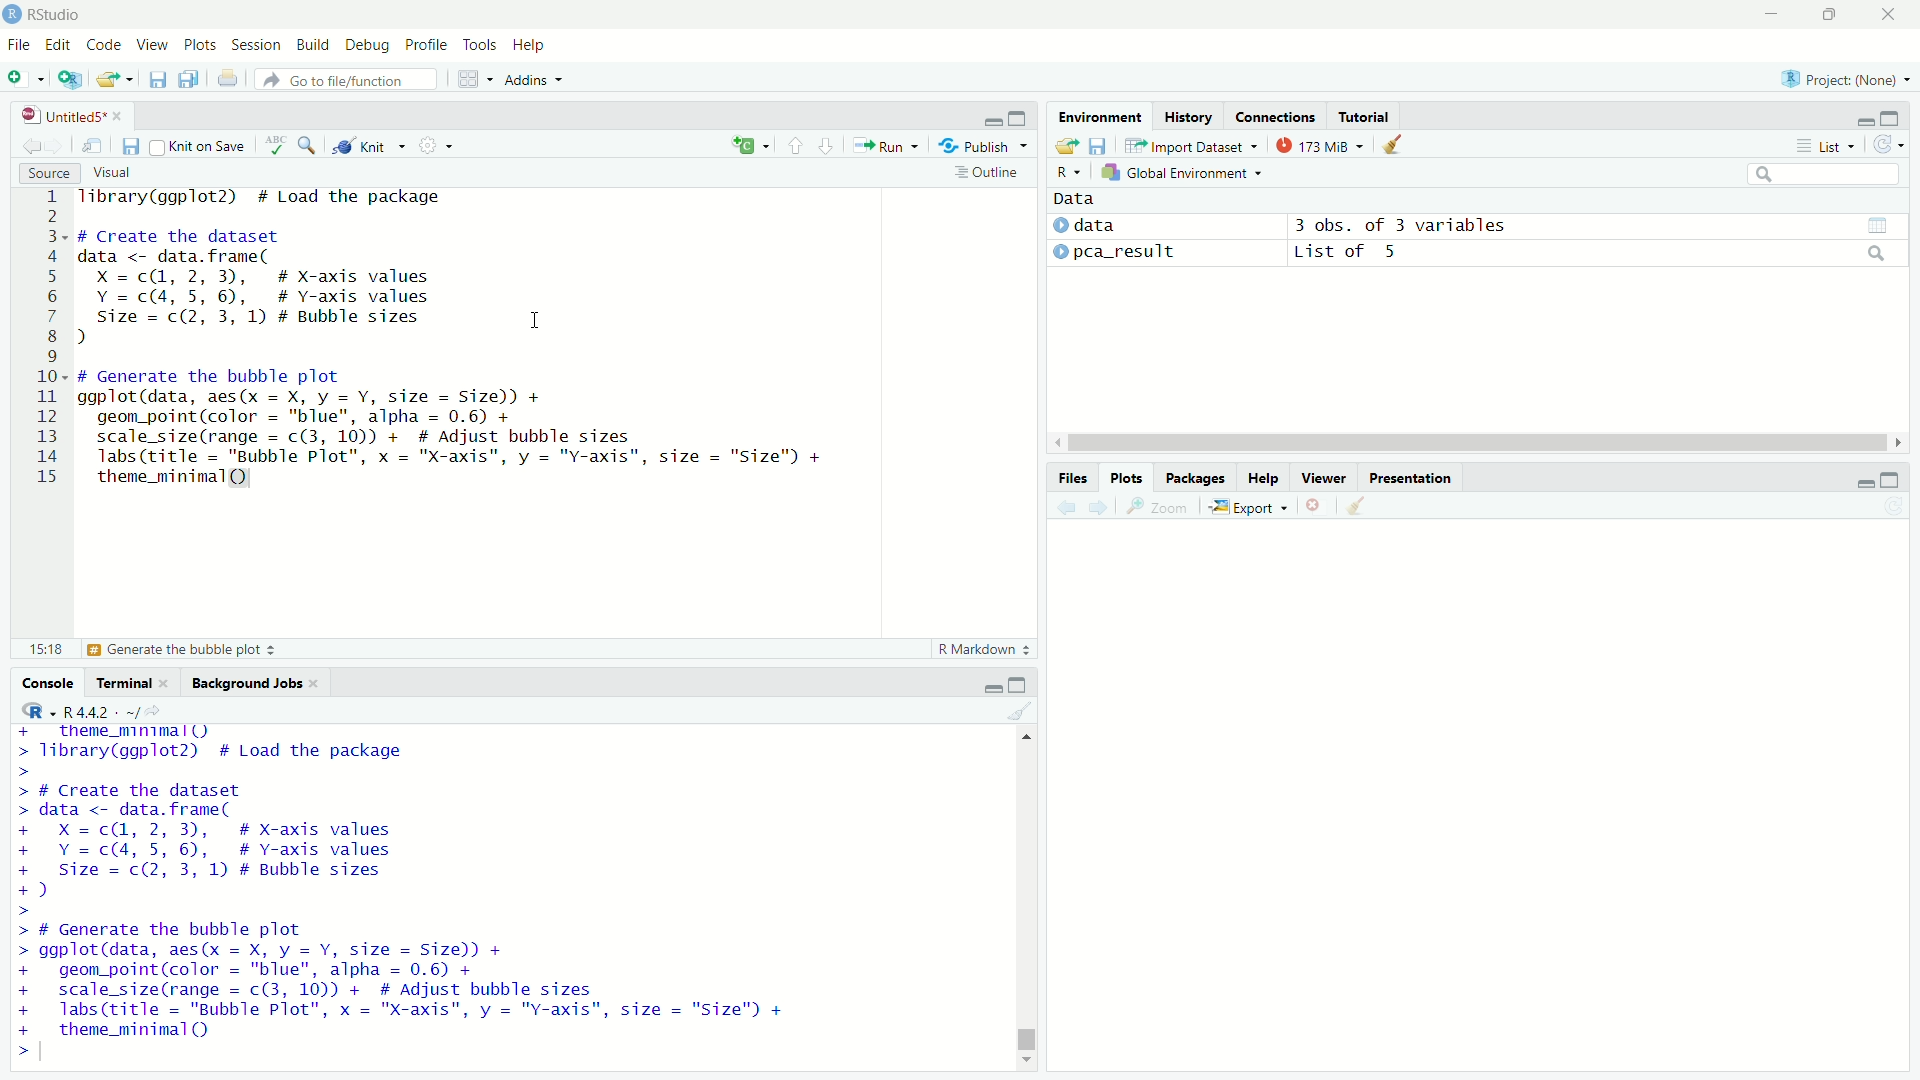 The height and width of the screenshot is (1080, 1920). I want to click on maximize, so click(1018, 684).